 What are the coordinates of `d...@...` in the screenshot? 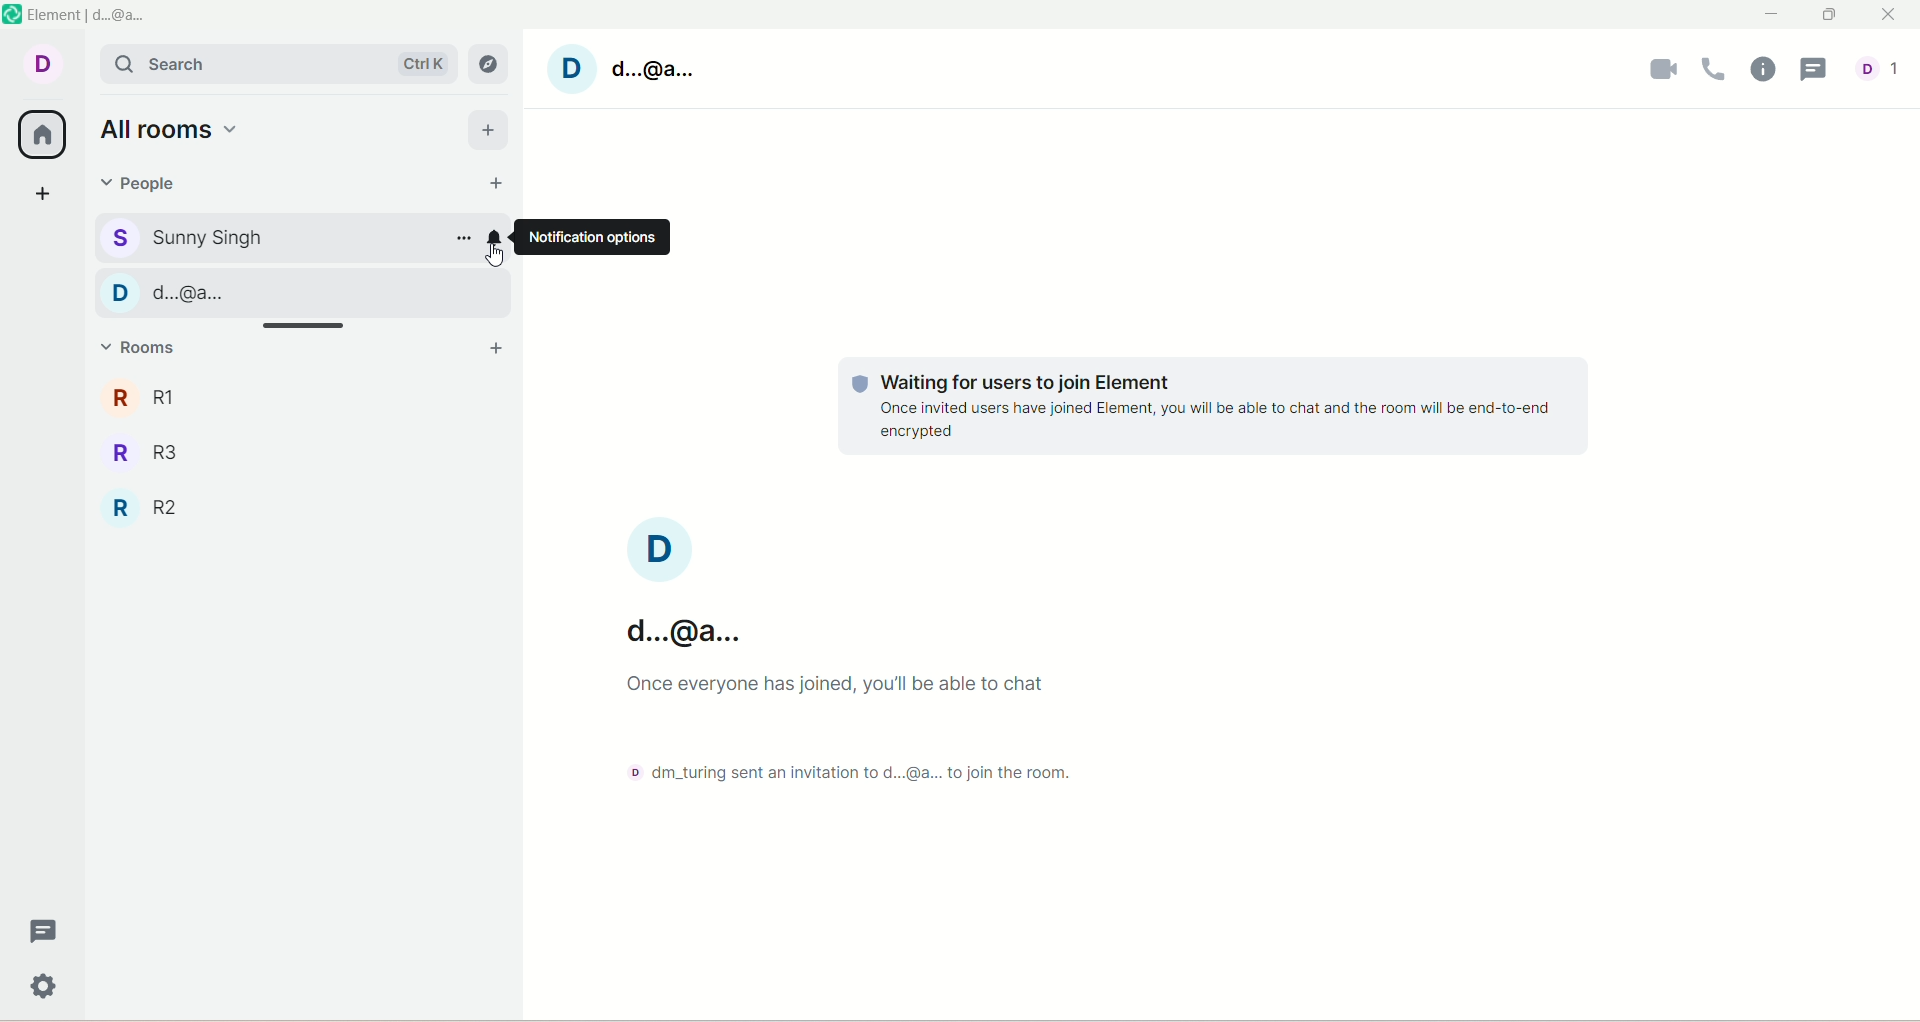 It's located at (299, 290).